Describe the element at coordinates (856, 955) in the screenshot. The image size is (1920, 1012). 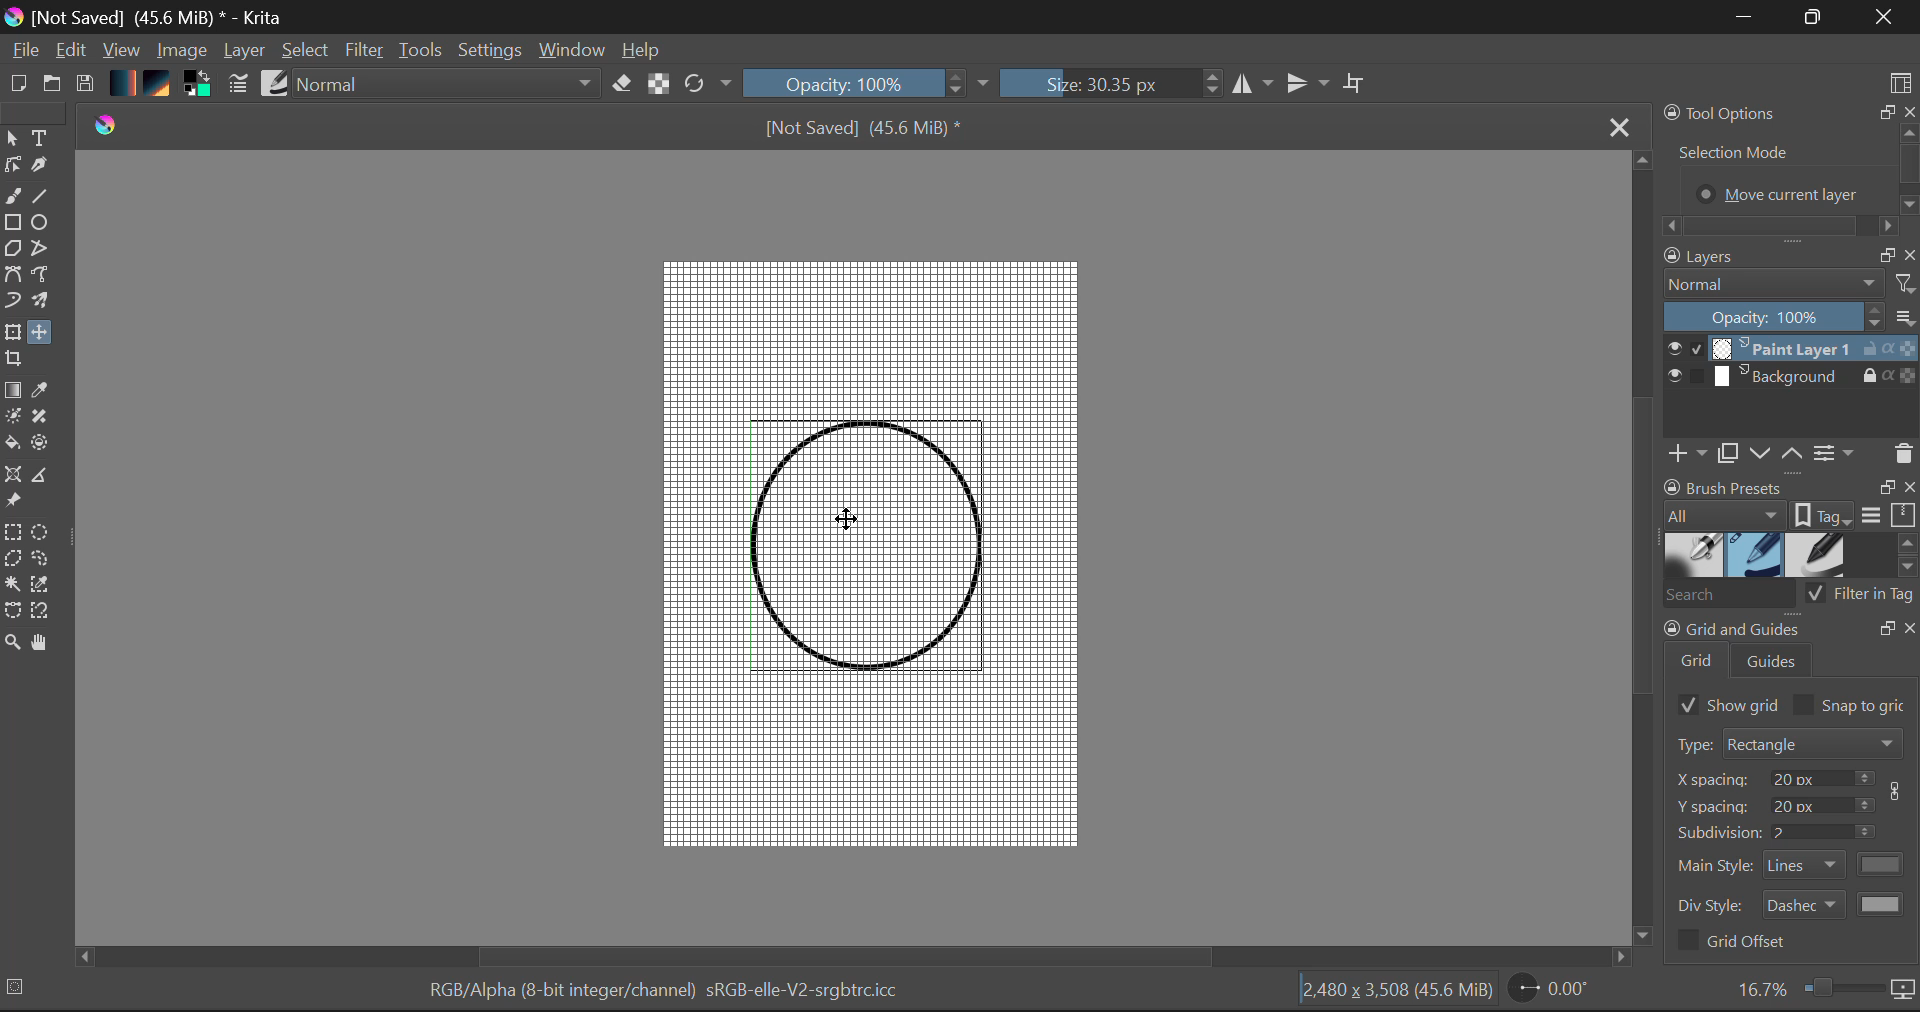
I see `Scroll Bar` at that location.